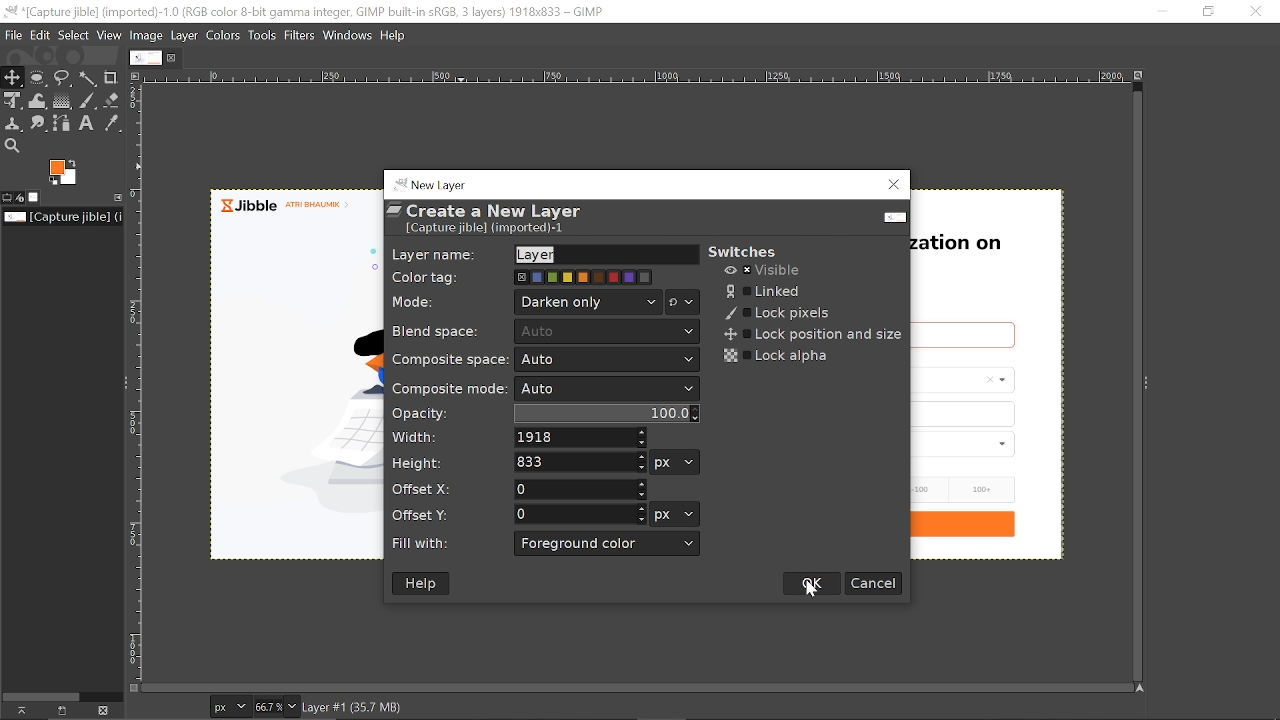 The image size is (1280, 720). I want to click on width, so click(429, 440).